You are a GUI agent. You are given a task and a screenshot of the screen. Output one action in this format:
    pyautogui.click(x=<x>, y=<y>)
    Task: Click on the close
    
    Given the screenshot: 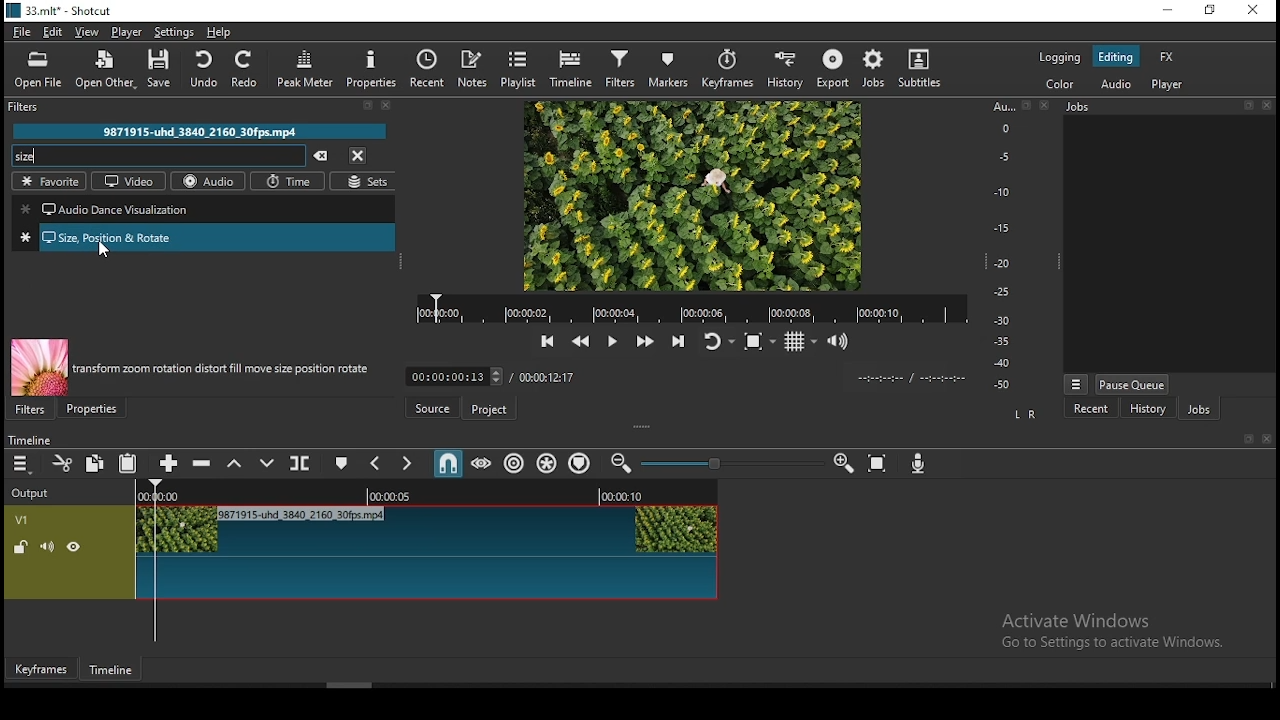 What is the action you would take?
    pyautogui.click(x=1267, y=440)
    